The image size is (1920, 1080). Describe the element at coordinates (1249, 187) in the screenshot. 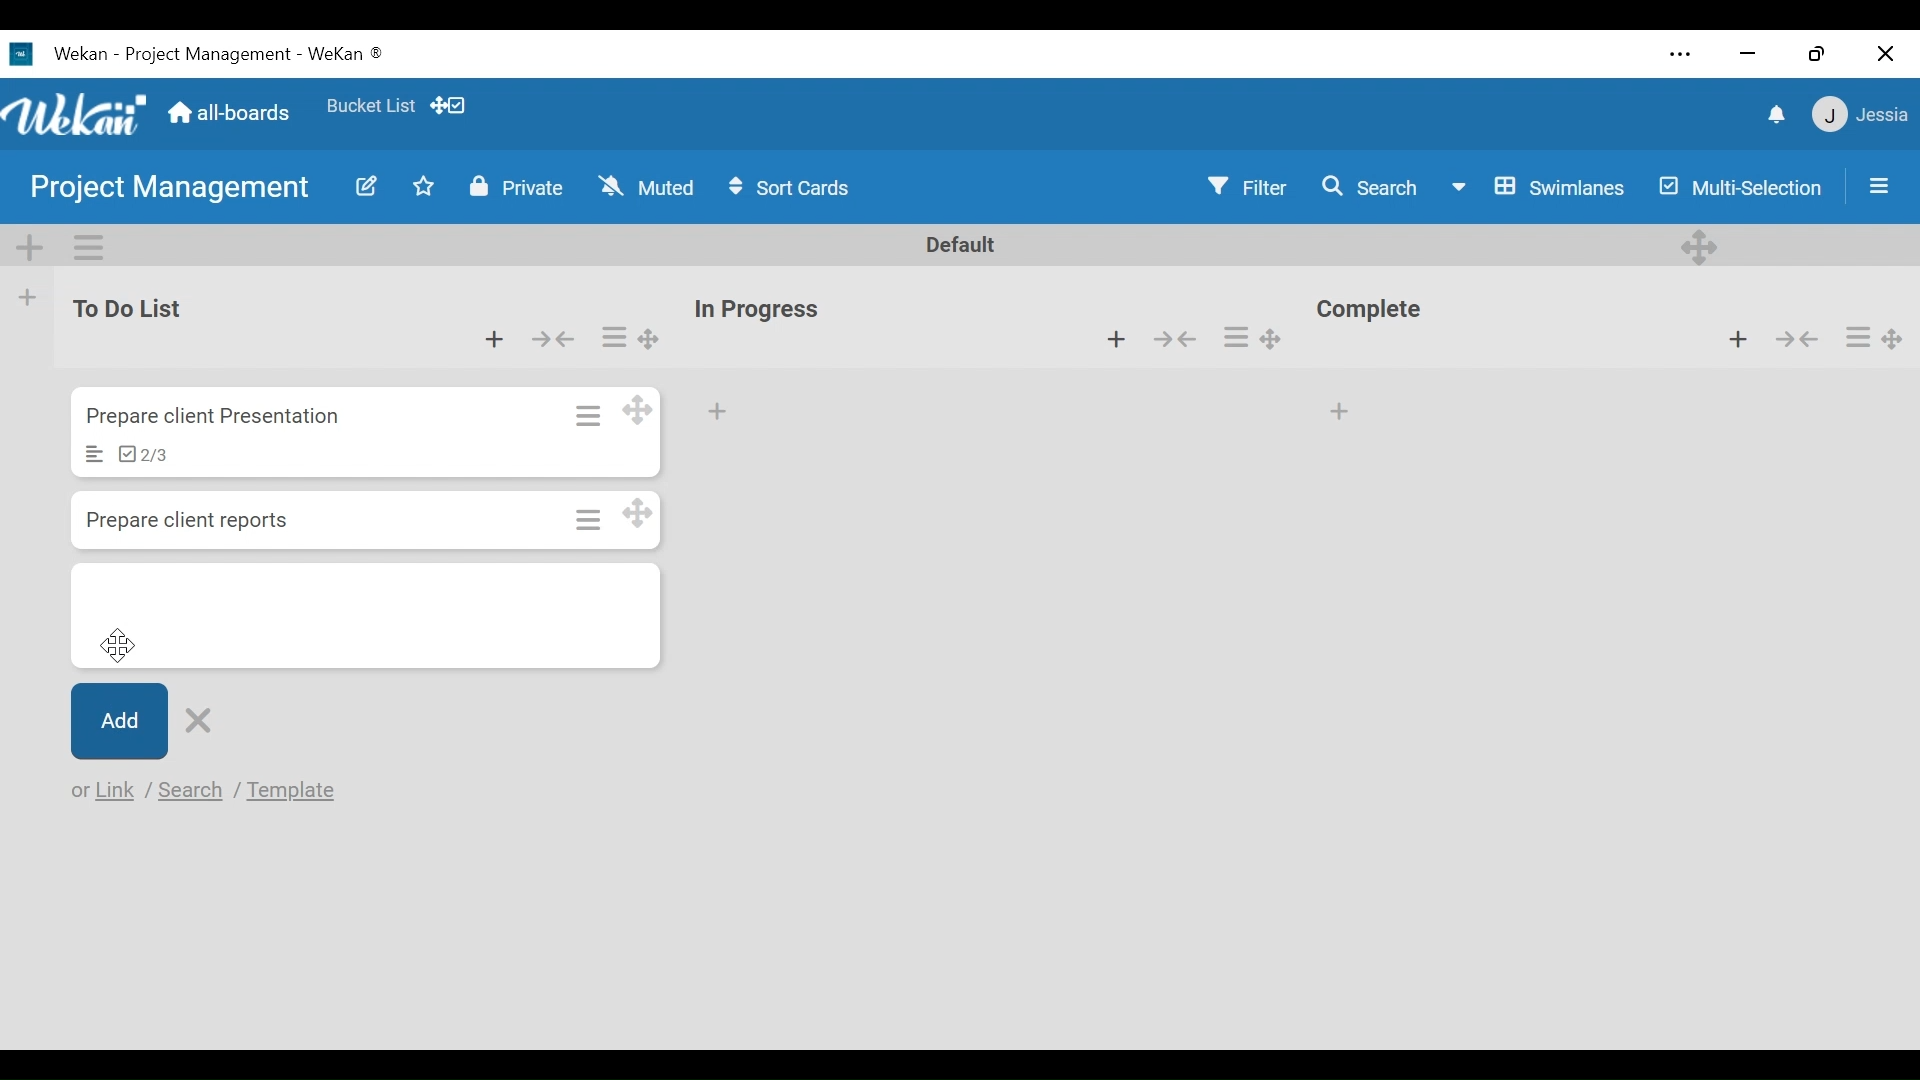

I see `Filter` at that location.